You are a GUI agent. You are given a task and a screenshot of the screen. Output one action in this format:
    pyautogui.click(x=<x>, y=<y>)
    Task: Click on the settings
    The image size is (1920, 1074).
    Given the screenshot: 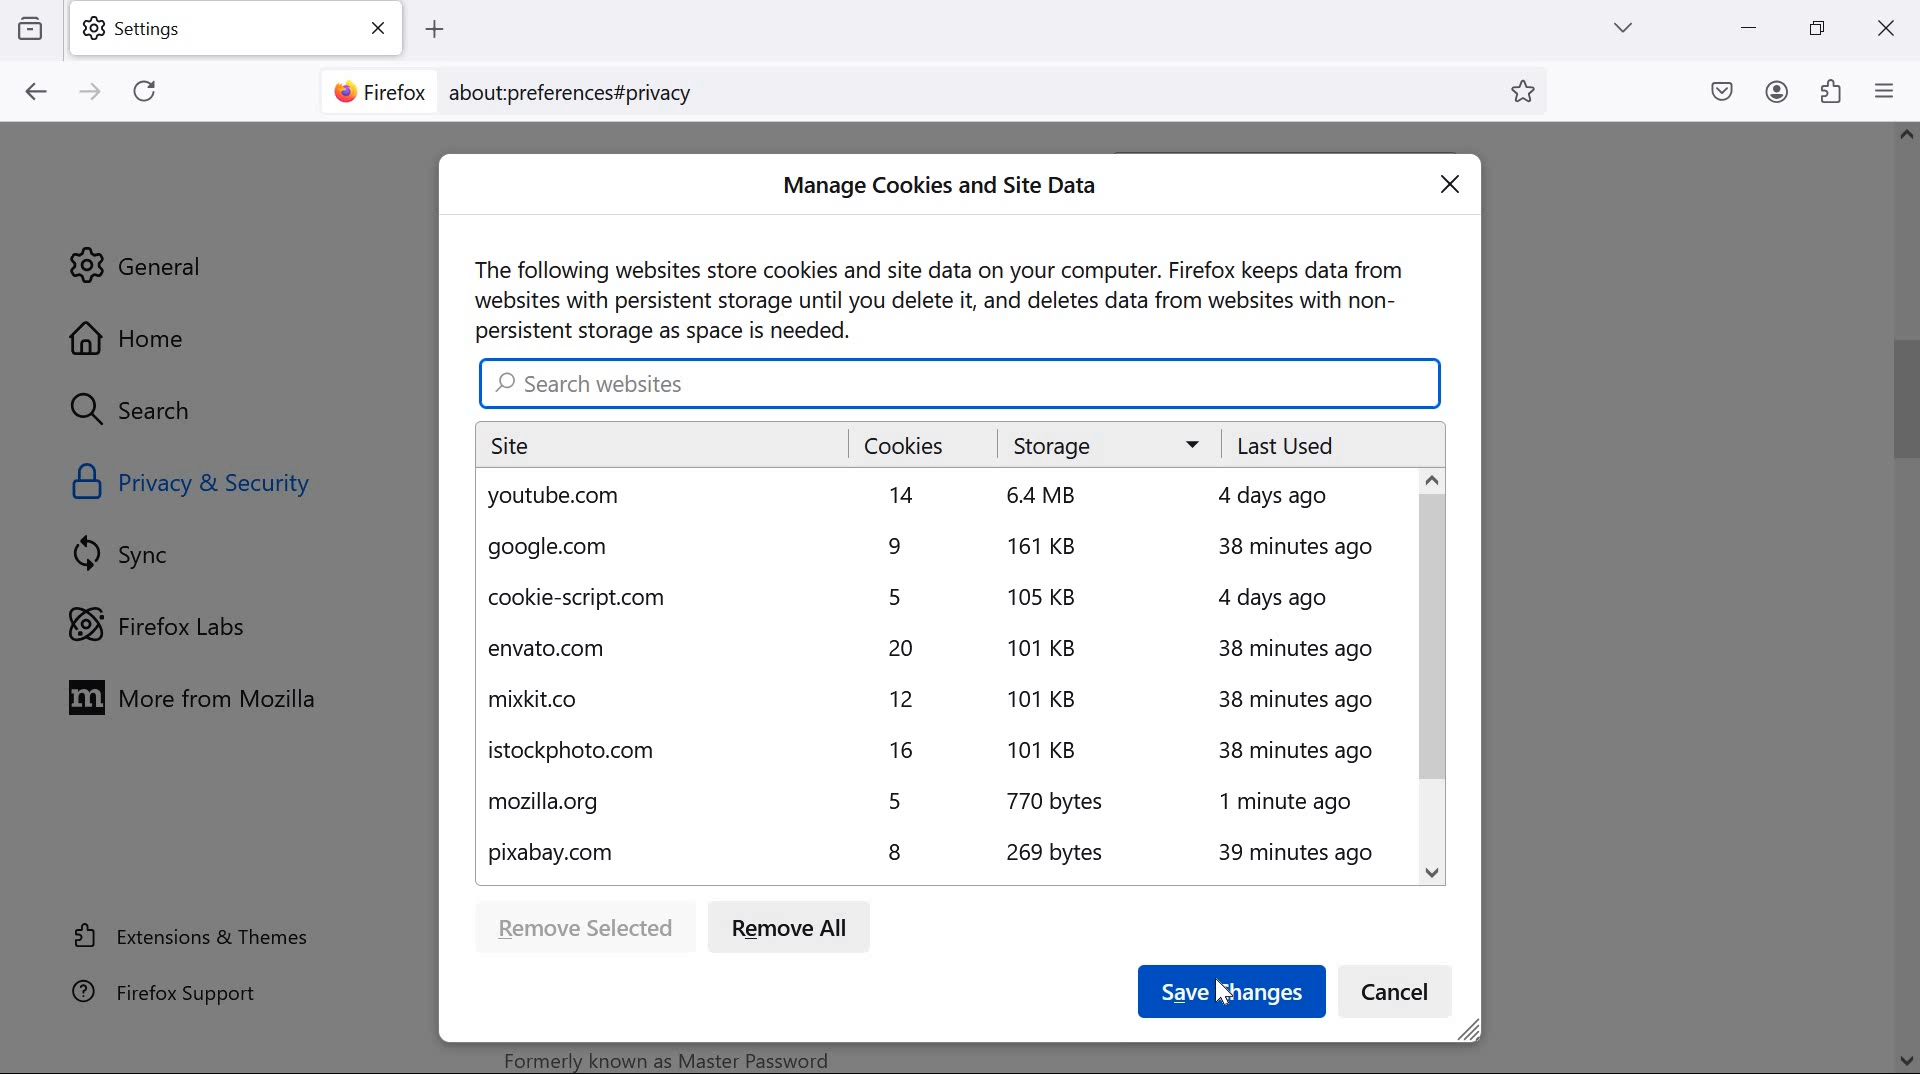 What is the action you would take?
    pyautogui.click(x=241, y=29)
    